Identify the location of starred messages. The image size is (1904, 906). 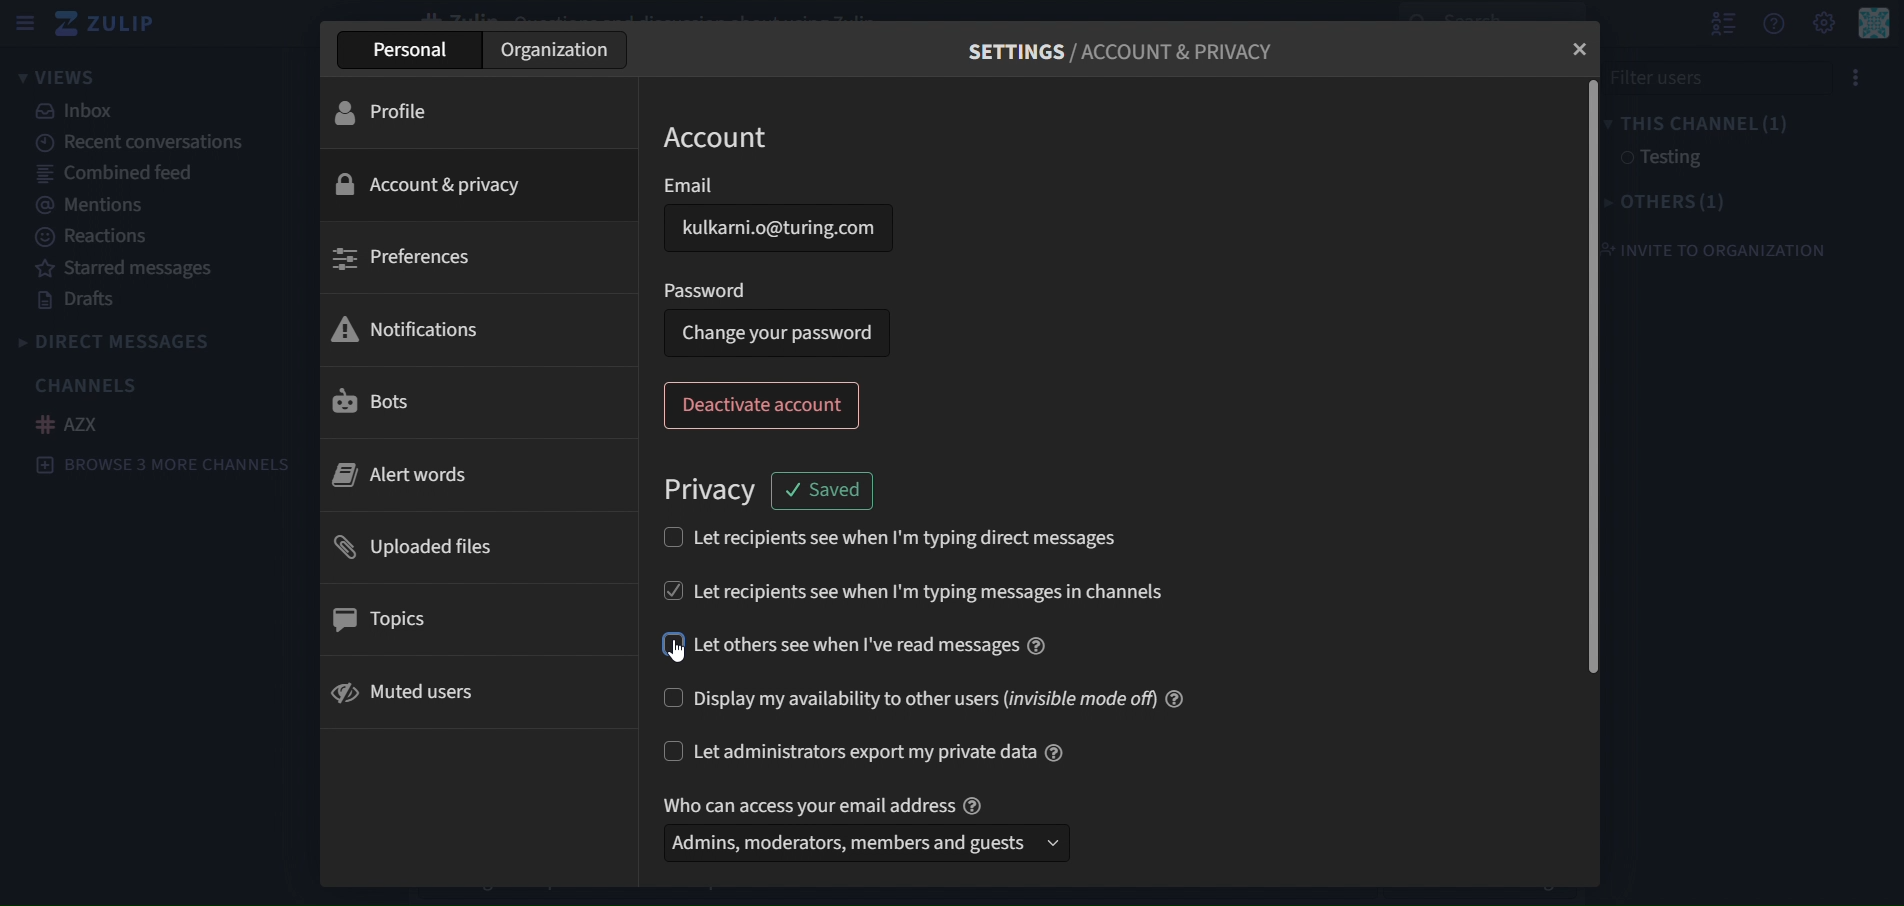
(127, 268).